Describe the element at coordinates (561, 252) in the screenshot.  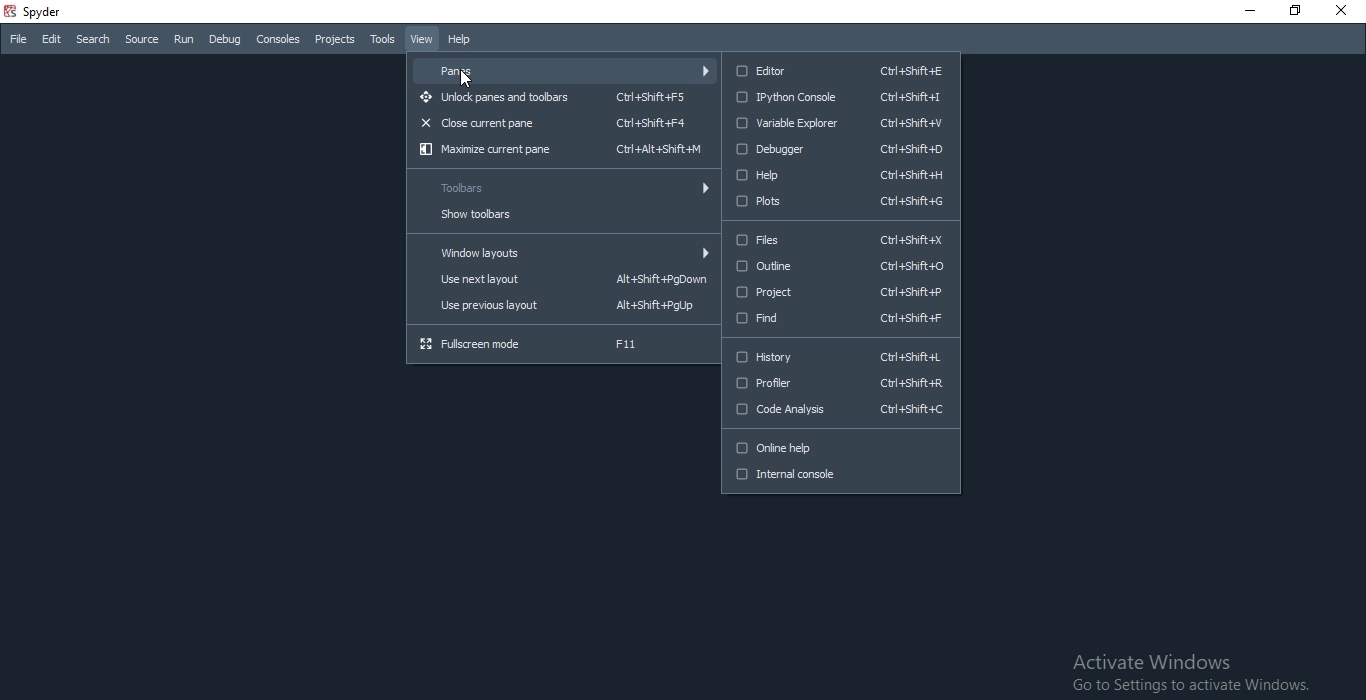
I see `Window layouts` at that location.